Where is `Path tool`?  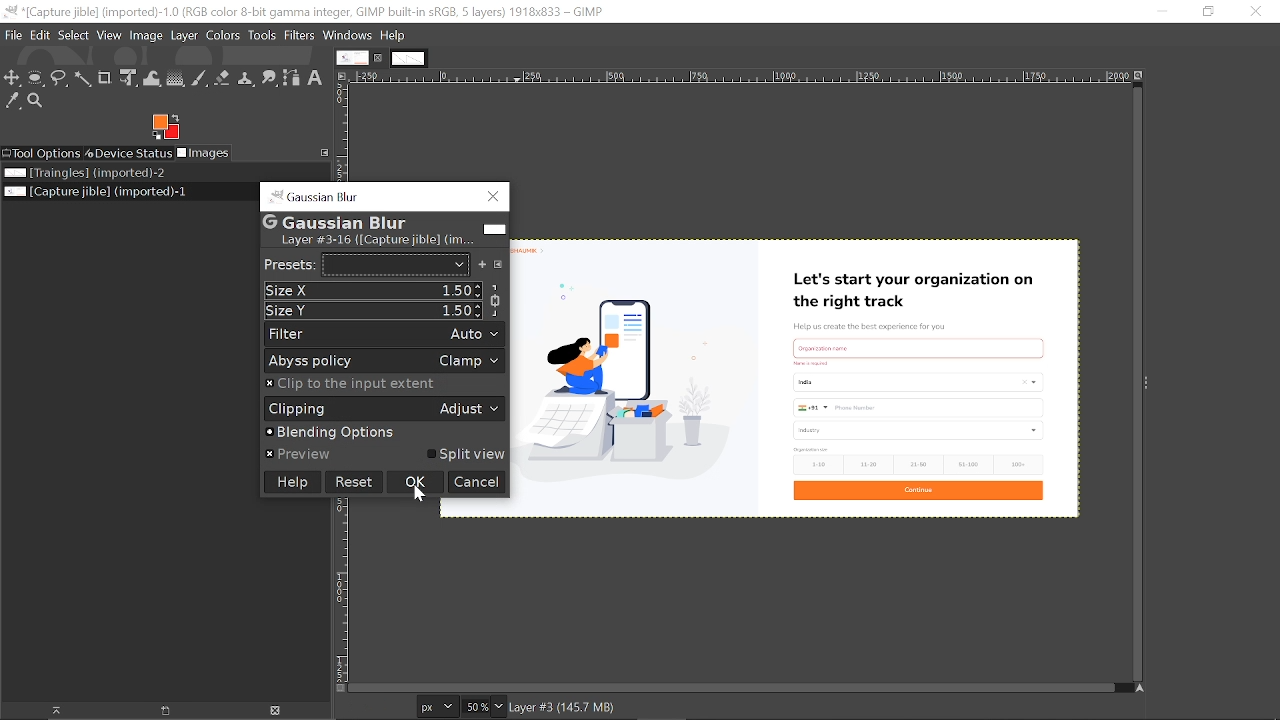
Path tool is located at coordinates (292, 78).